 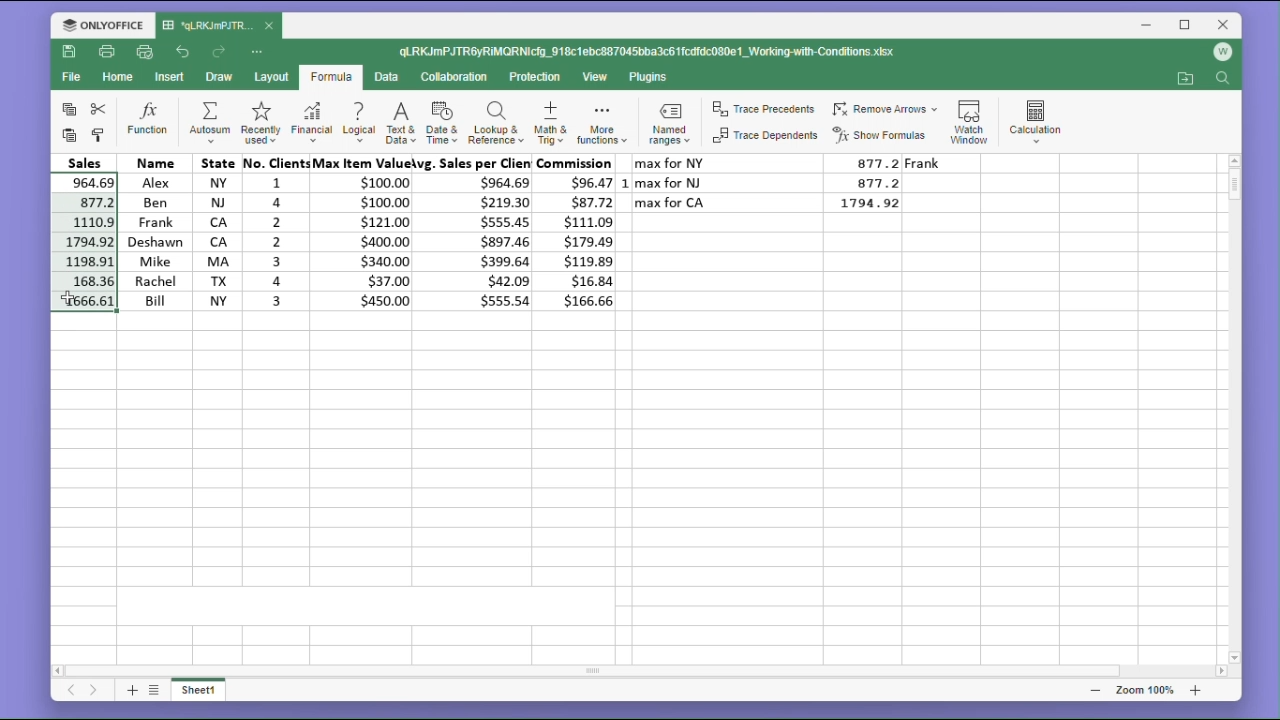 What do you see at coordinates (1041, 118) in the screenshot?
I see `calculation` at bounding box center [1041, 118].